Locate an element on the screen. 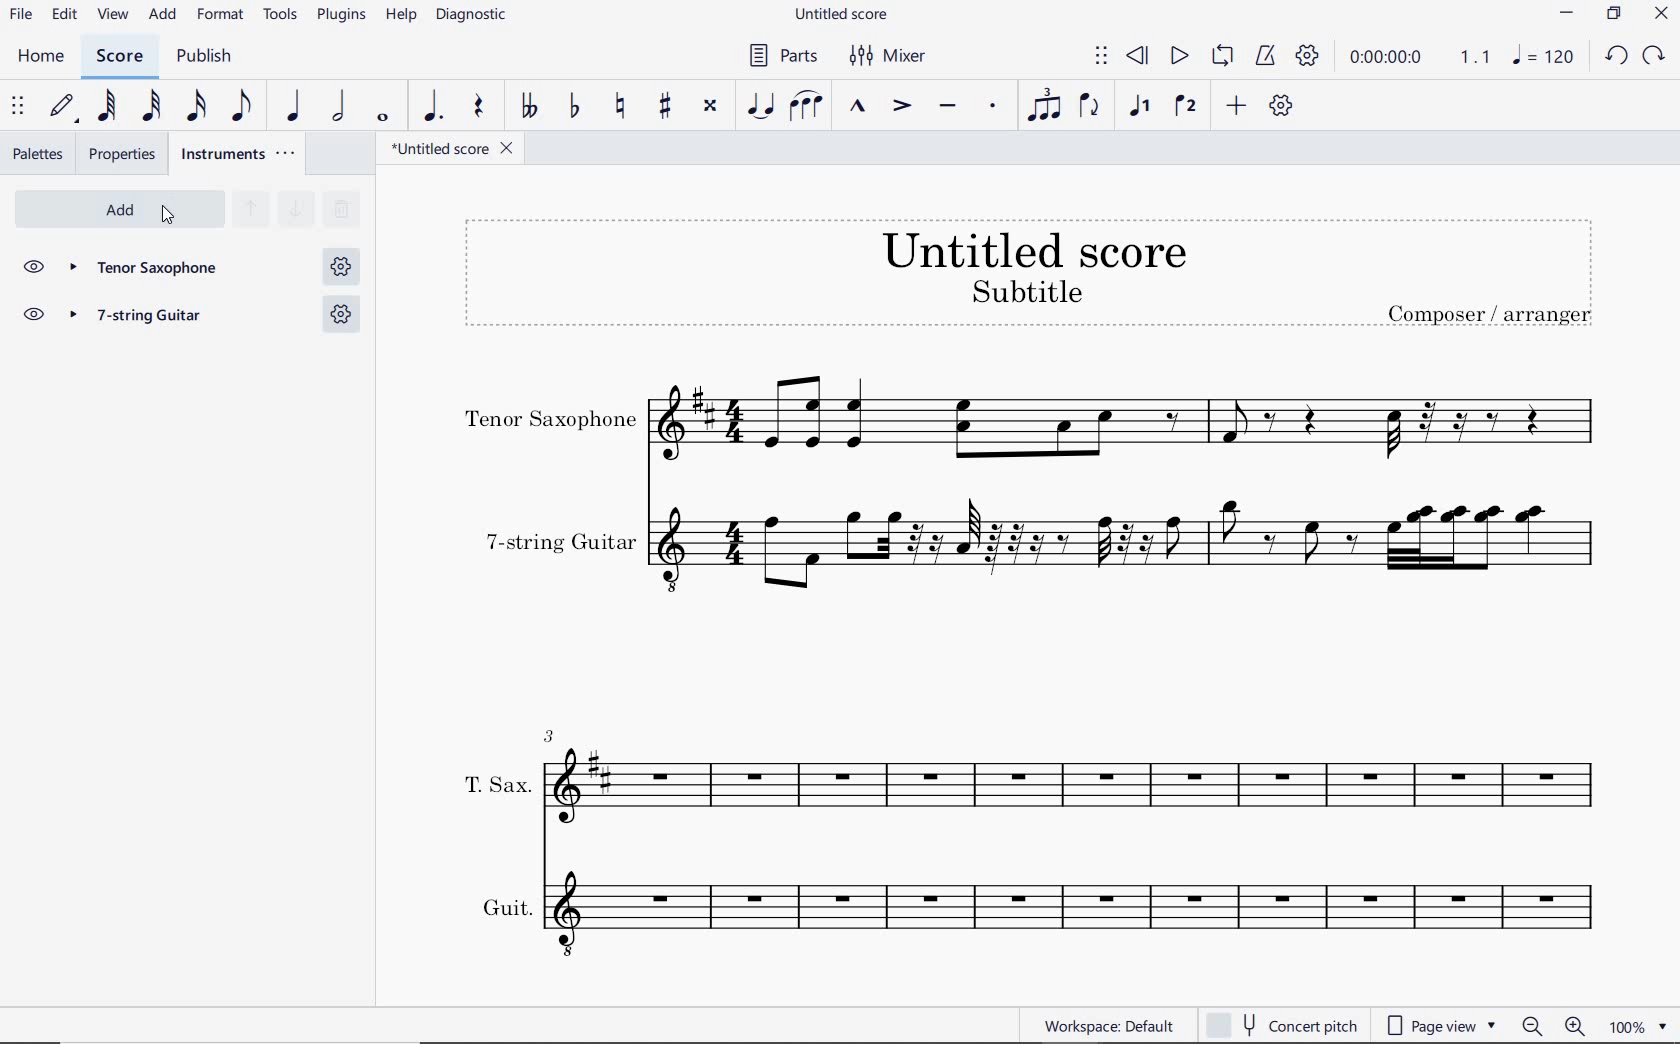  add instrument is located at coordinates (120, 210).